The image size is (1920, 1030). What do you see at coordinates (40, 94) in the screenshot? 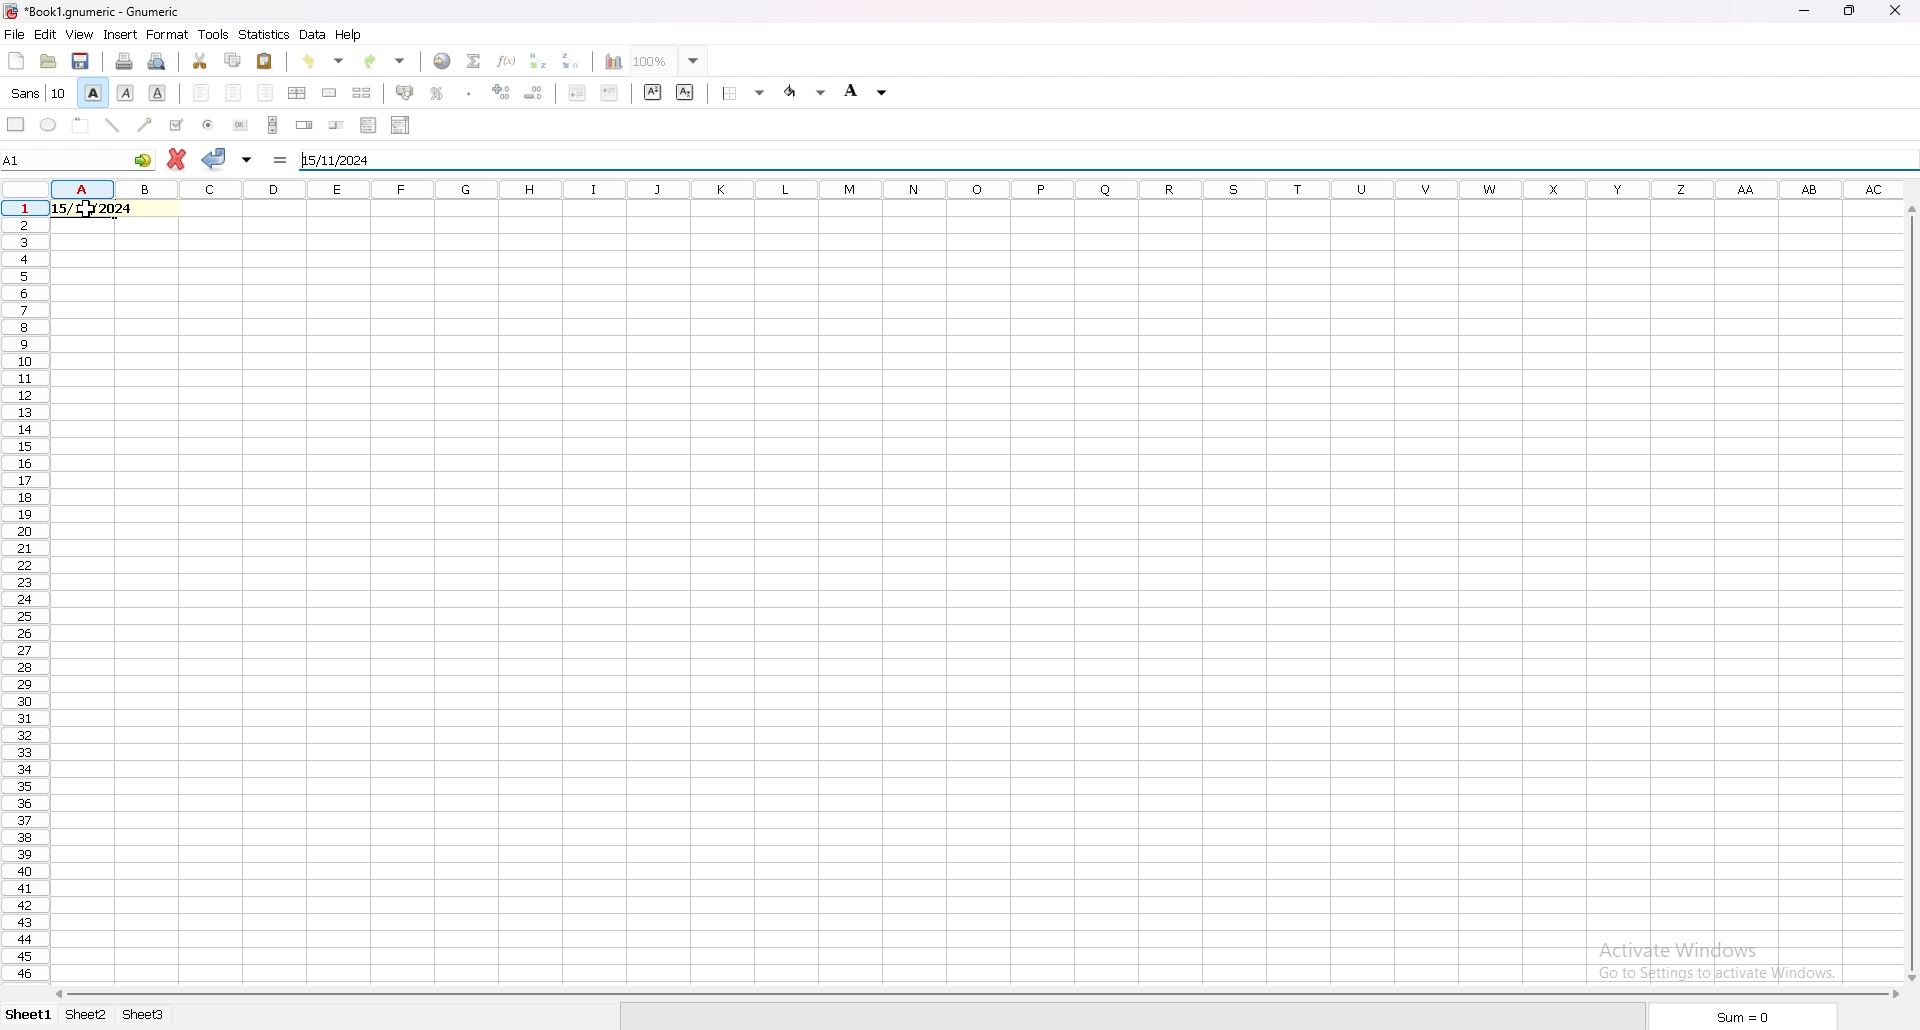
I see `font` at bounding box center [40, 94].